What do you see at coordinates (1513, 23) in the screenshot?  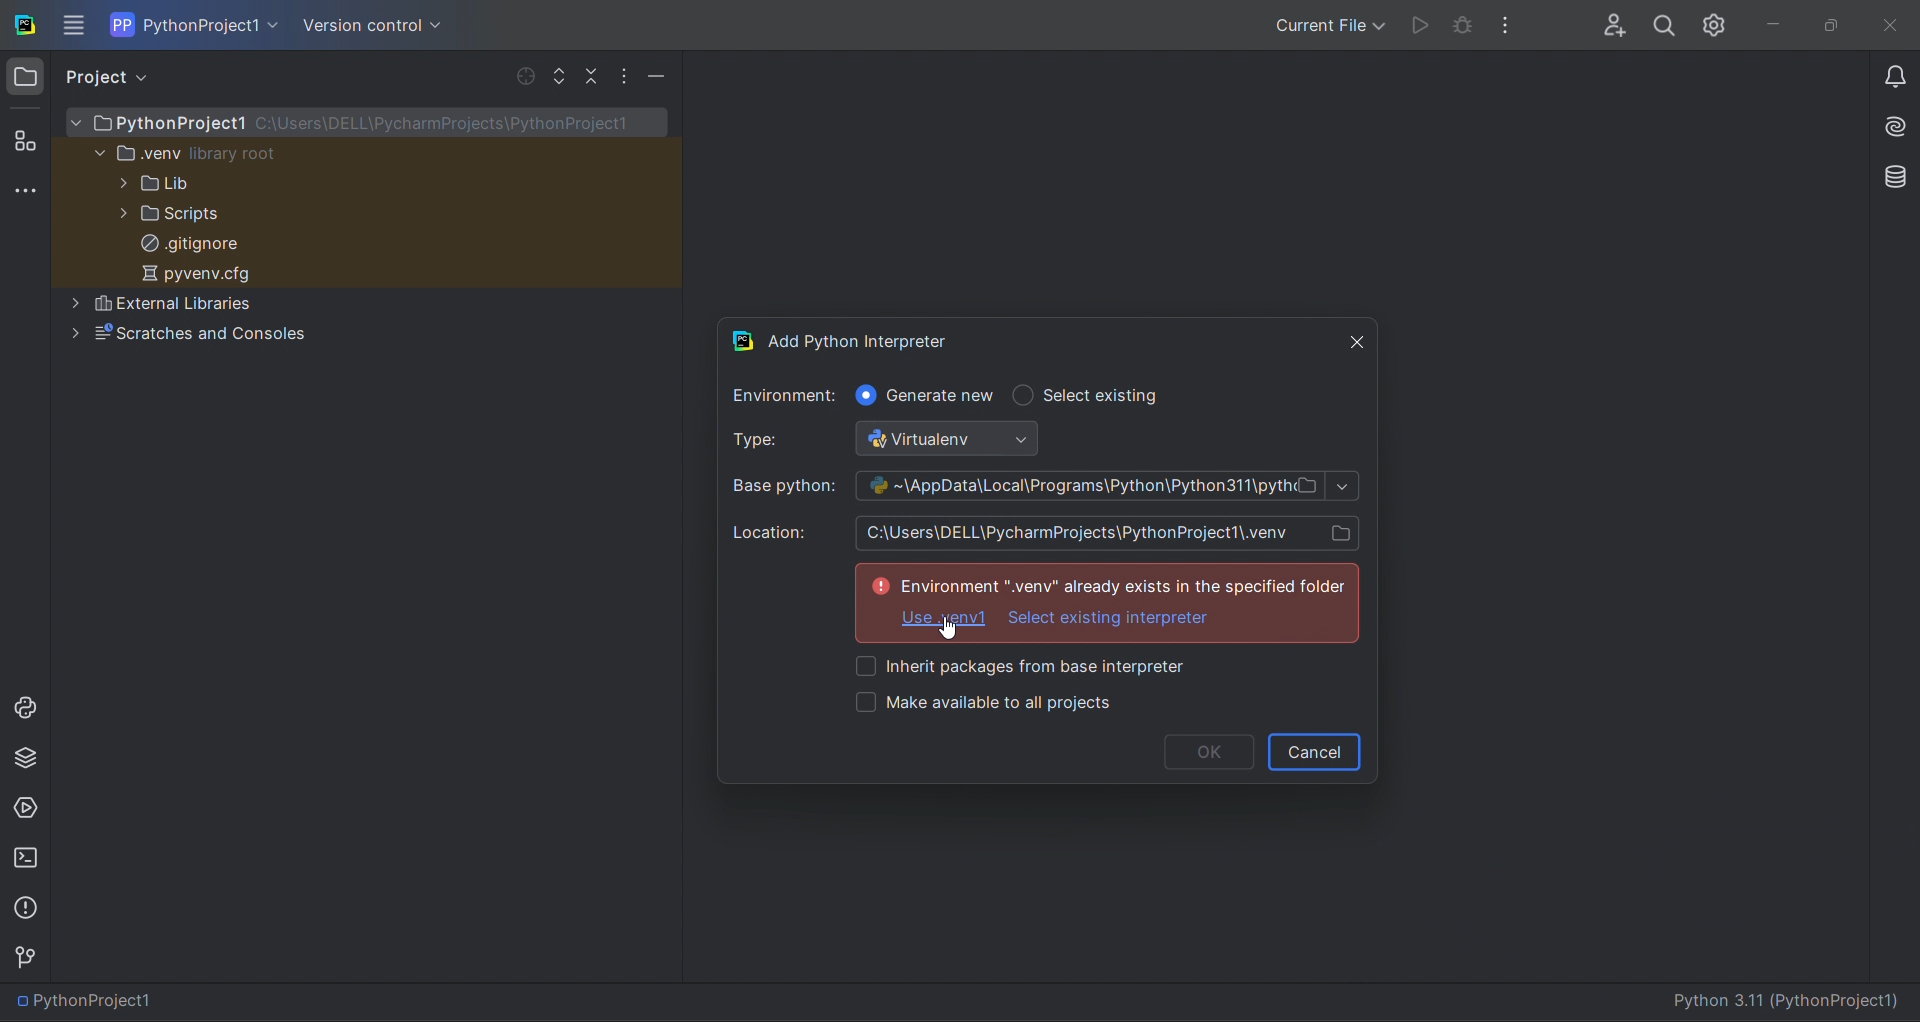 I see `more actions` at bounding box center [1513, 23].